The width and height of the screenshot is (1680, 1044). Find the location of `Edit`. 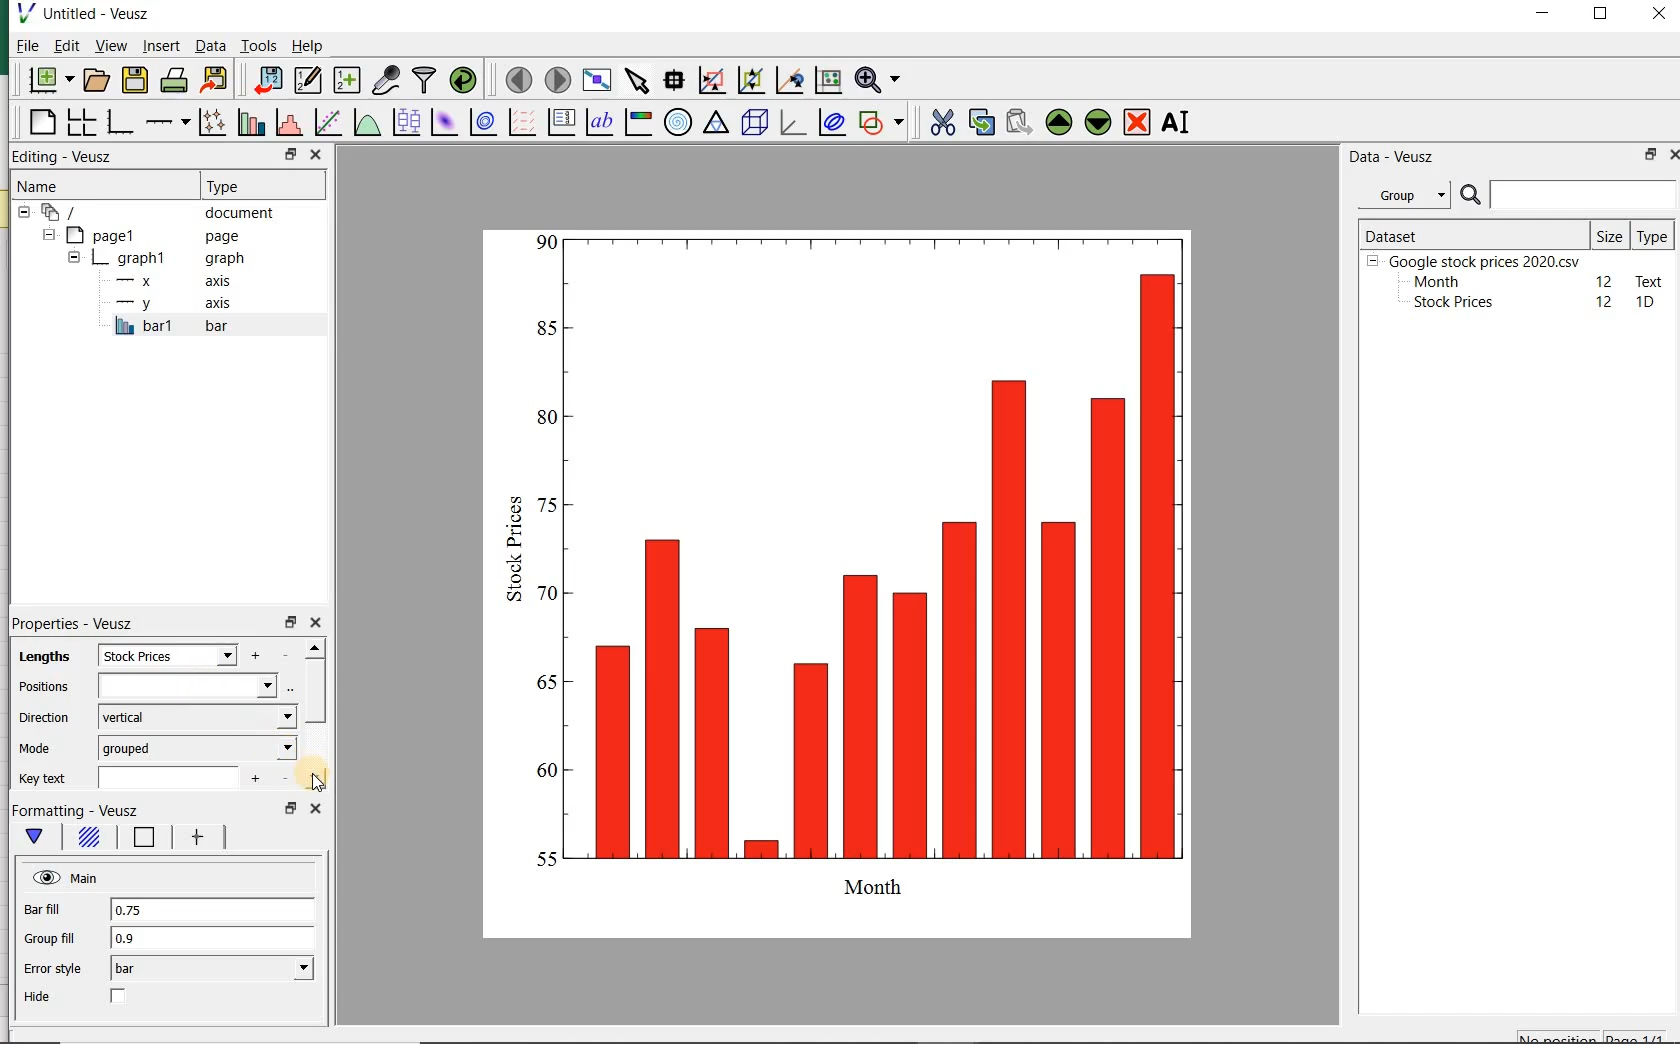

Edit is located at coordinates (65, 45).